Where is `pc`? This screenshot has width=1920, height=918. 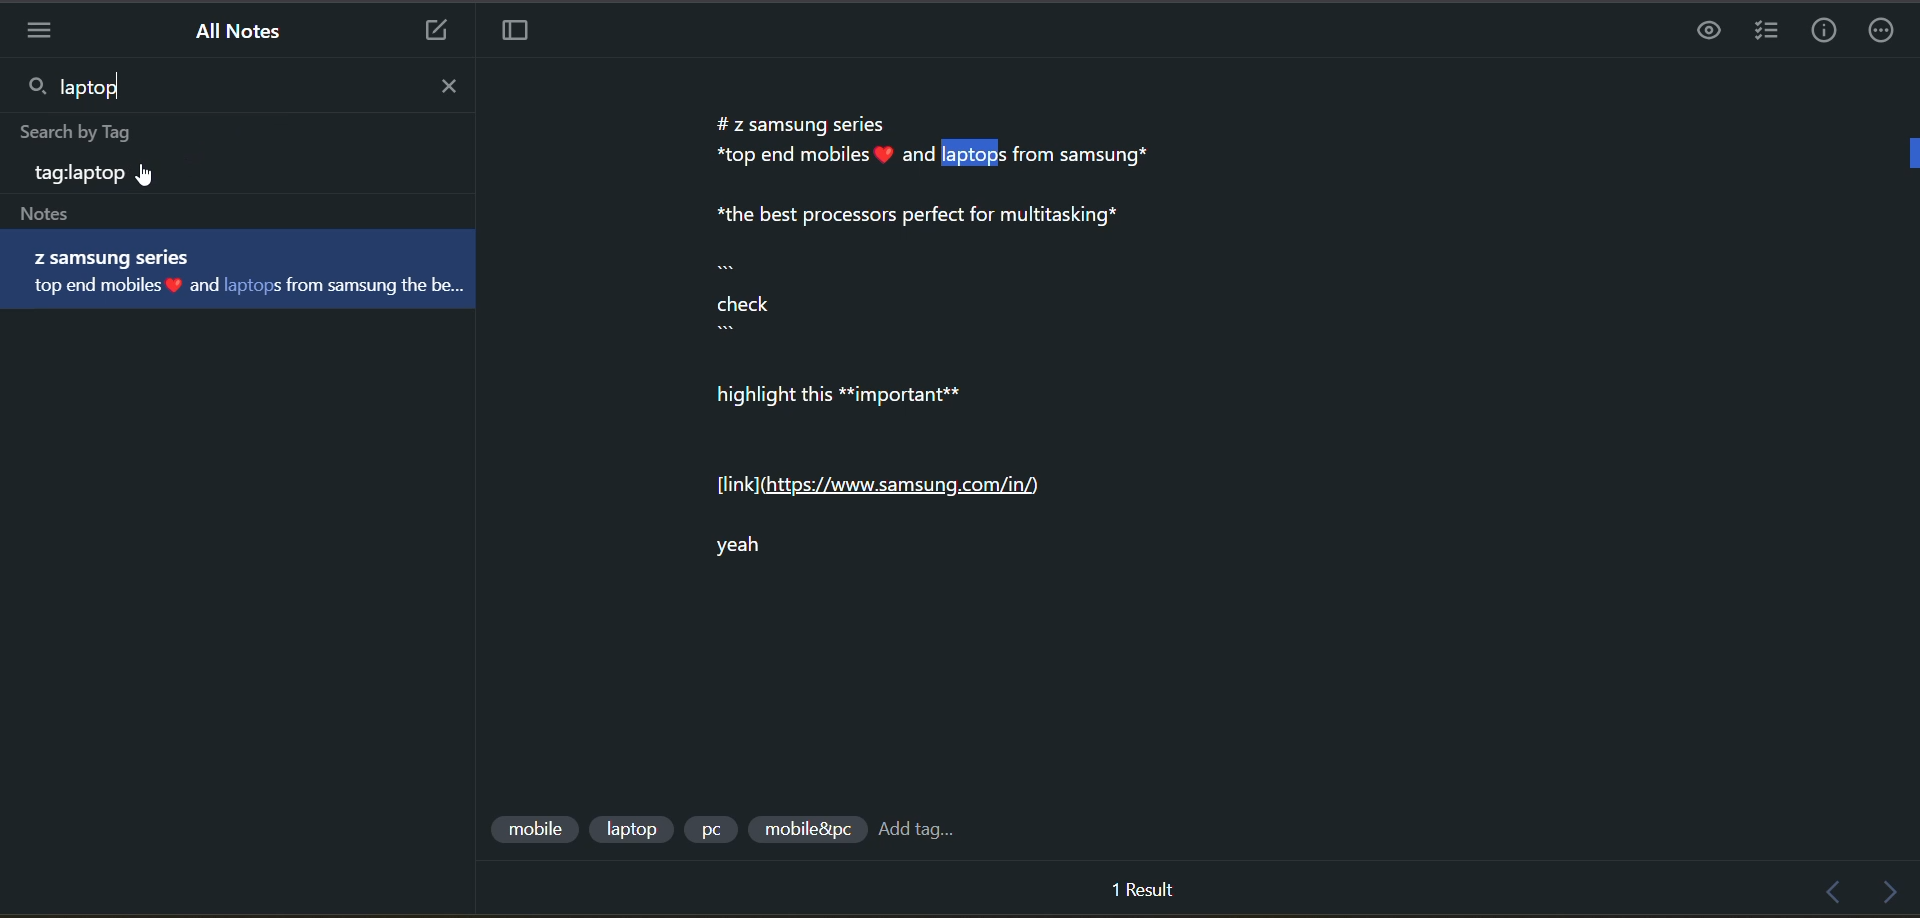
pc is located at coordinates (709, 829).